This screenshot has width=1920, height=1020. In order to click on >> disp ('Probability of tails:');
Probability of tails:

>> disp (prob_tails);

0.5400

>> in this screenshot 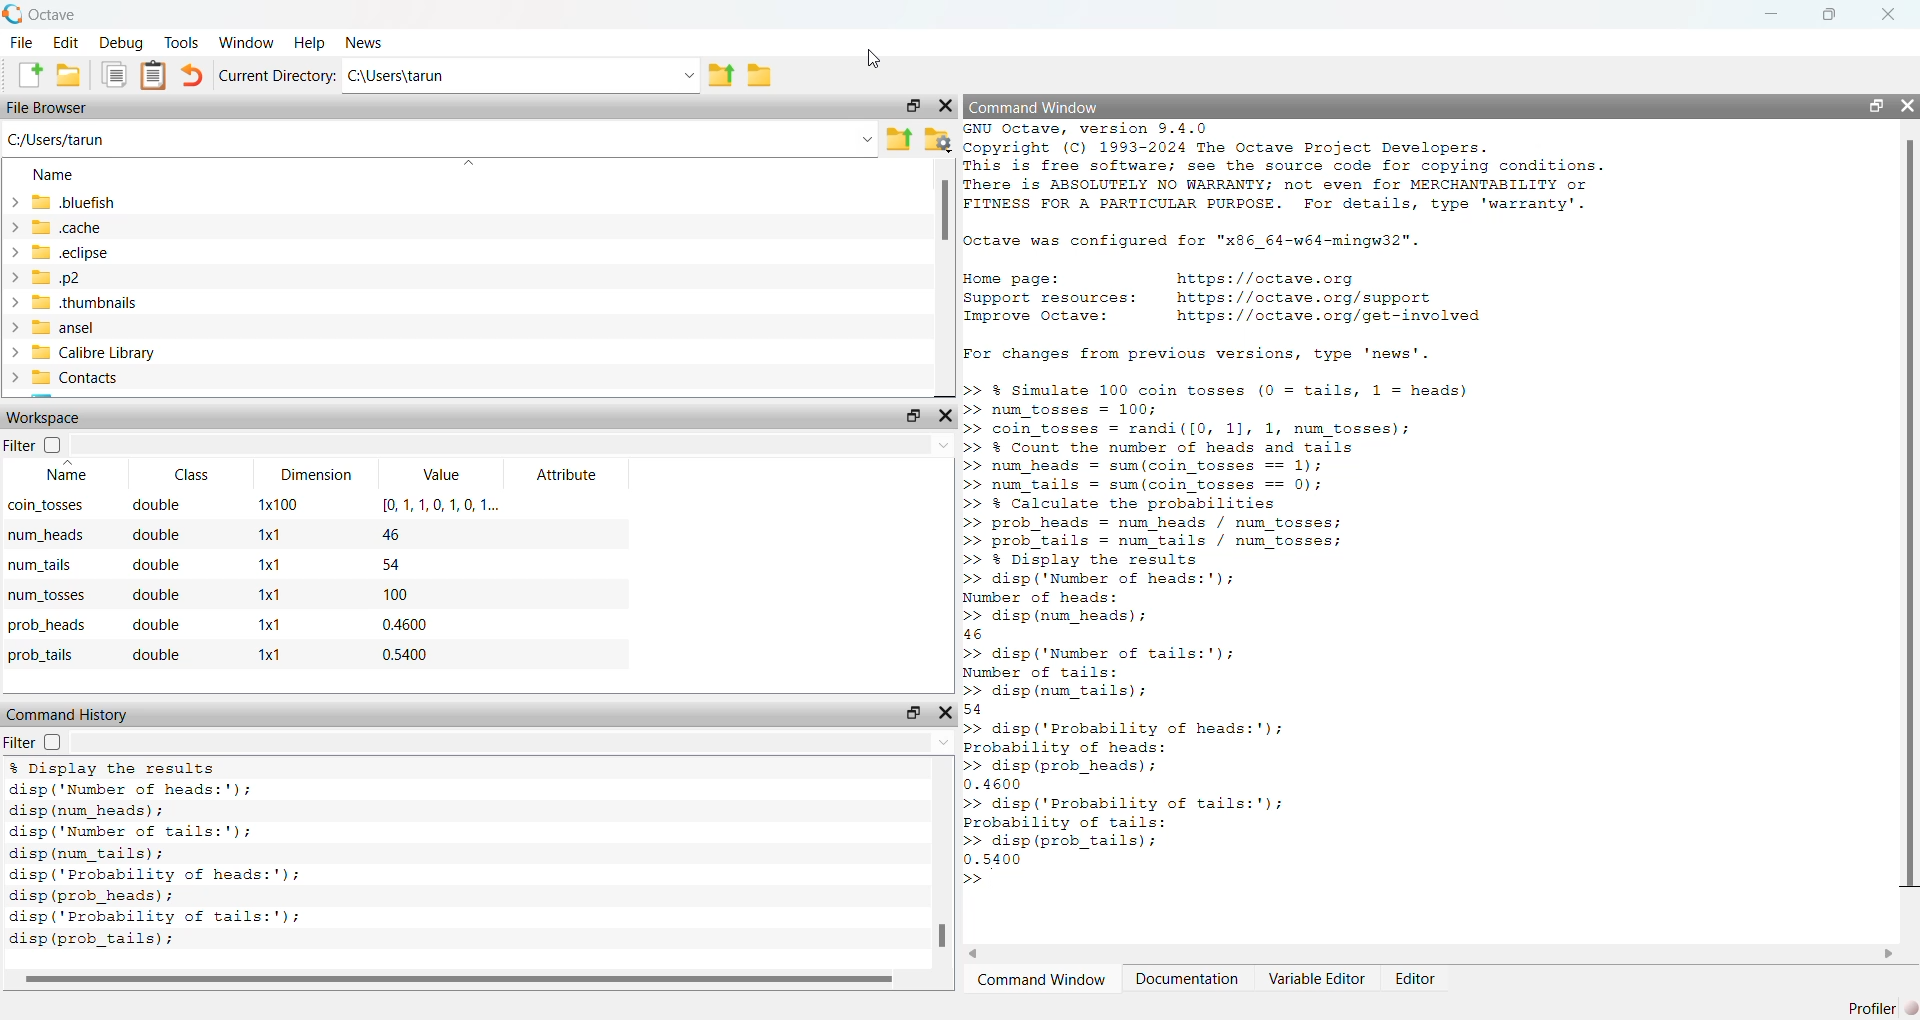, I will do `click(1125, 842)`.